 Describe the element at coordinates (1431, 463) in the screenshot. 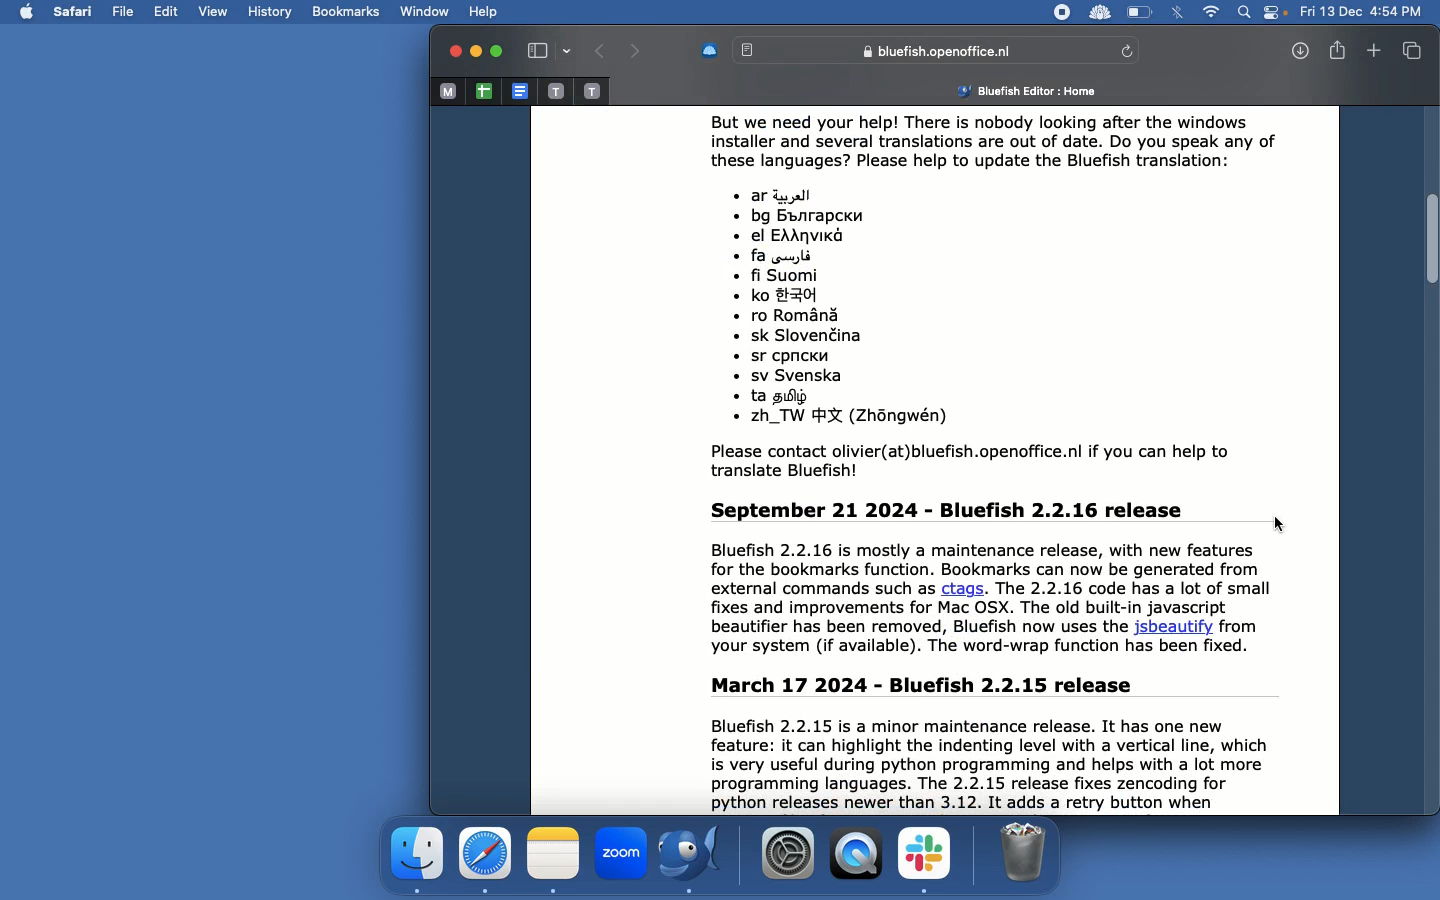

I see `Scroll` at that location.